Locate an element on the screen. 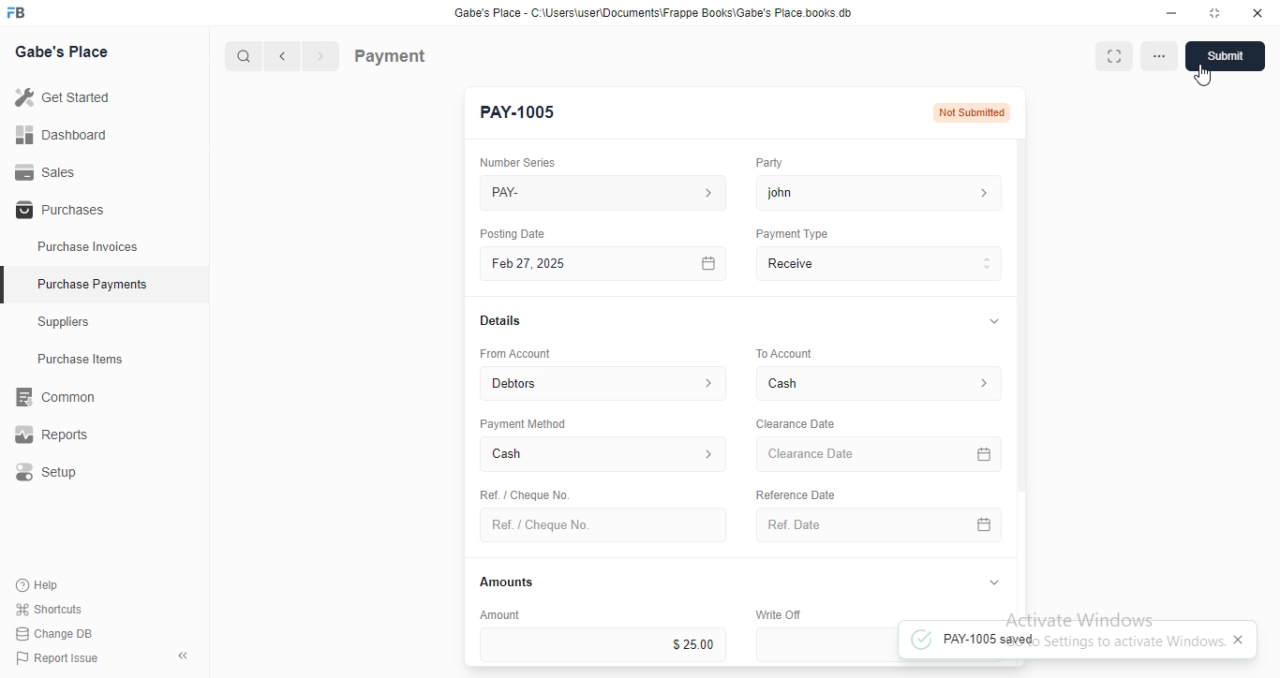 This screenshot has height=678, width=1280. Clearance Date is located at coordinates (794, 424).